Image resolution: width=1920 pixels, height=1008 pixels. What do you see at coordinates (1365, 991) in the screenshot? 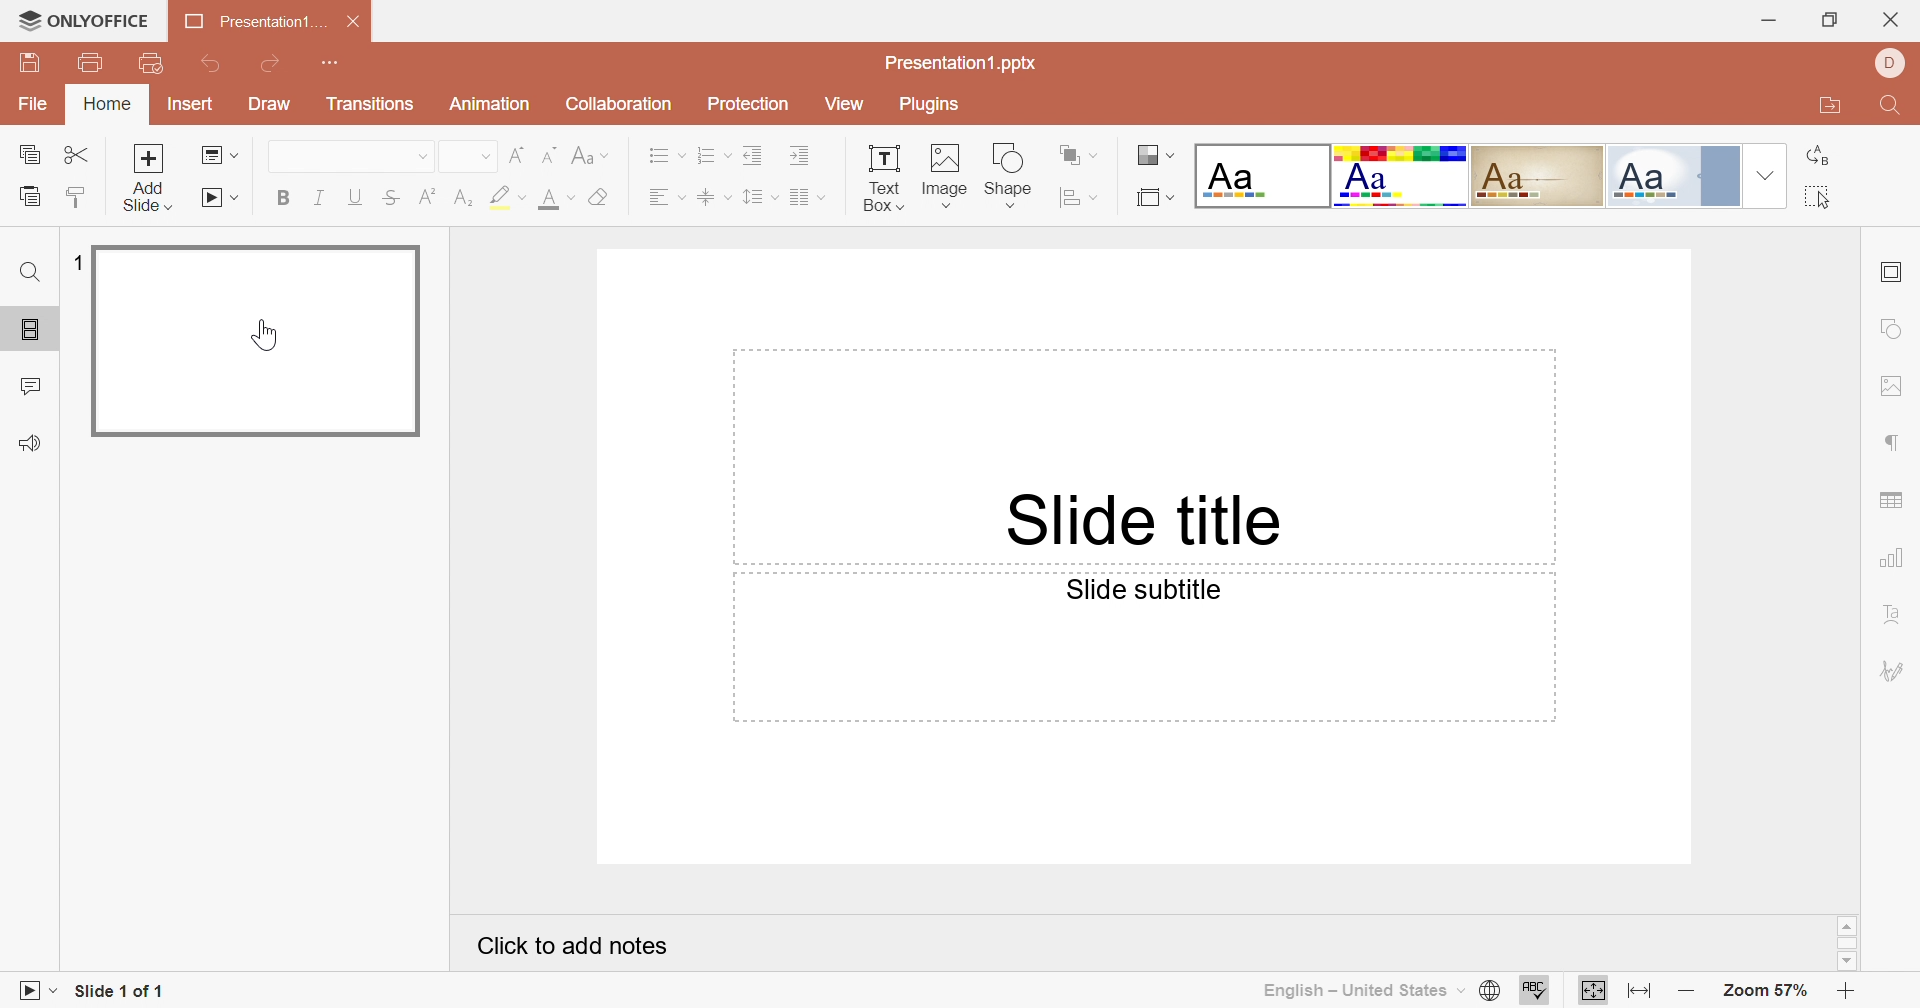
I see `English - United States` at bounding box center [1365, 991].